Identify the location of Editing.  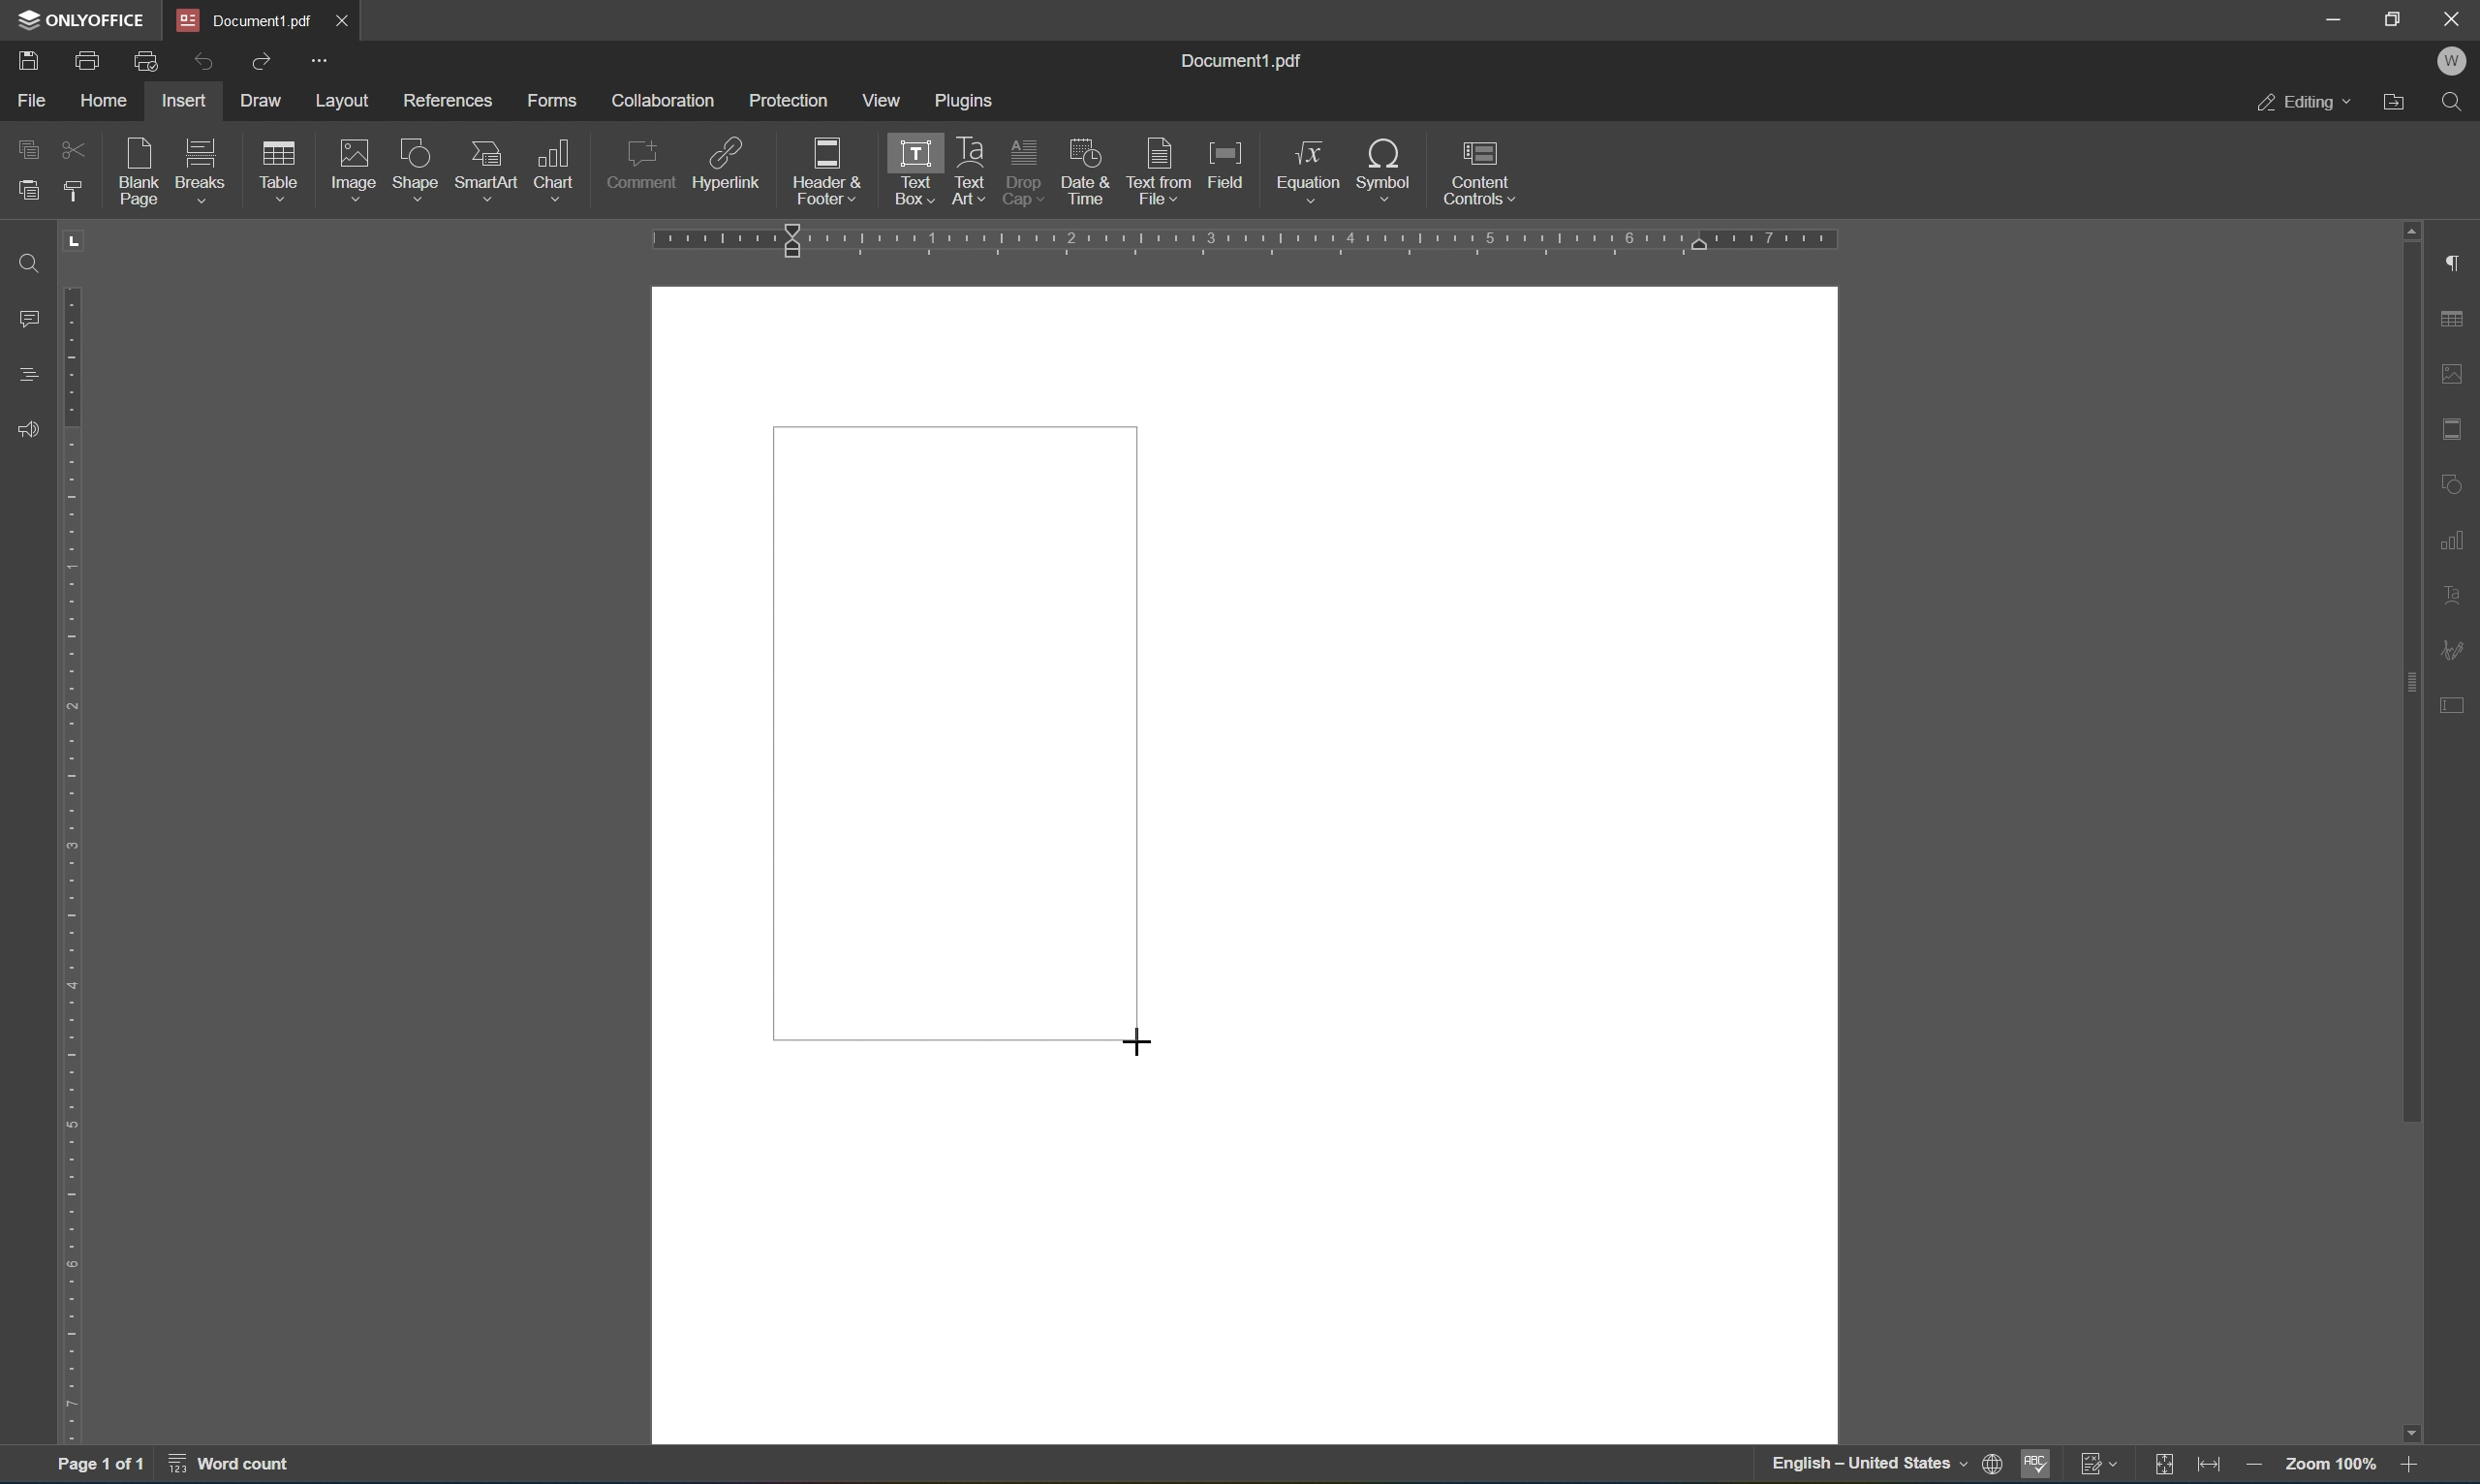
(2304, 104).